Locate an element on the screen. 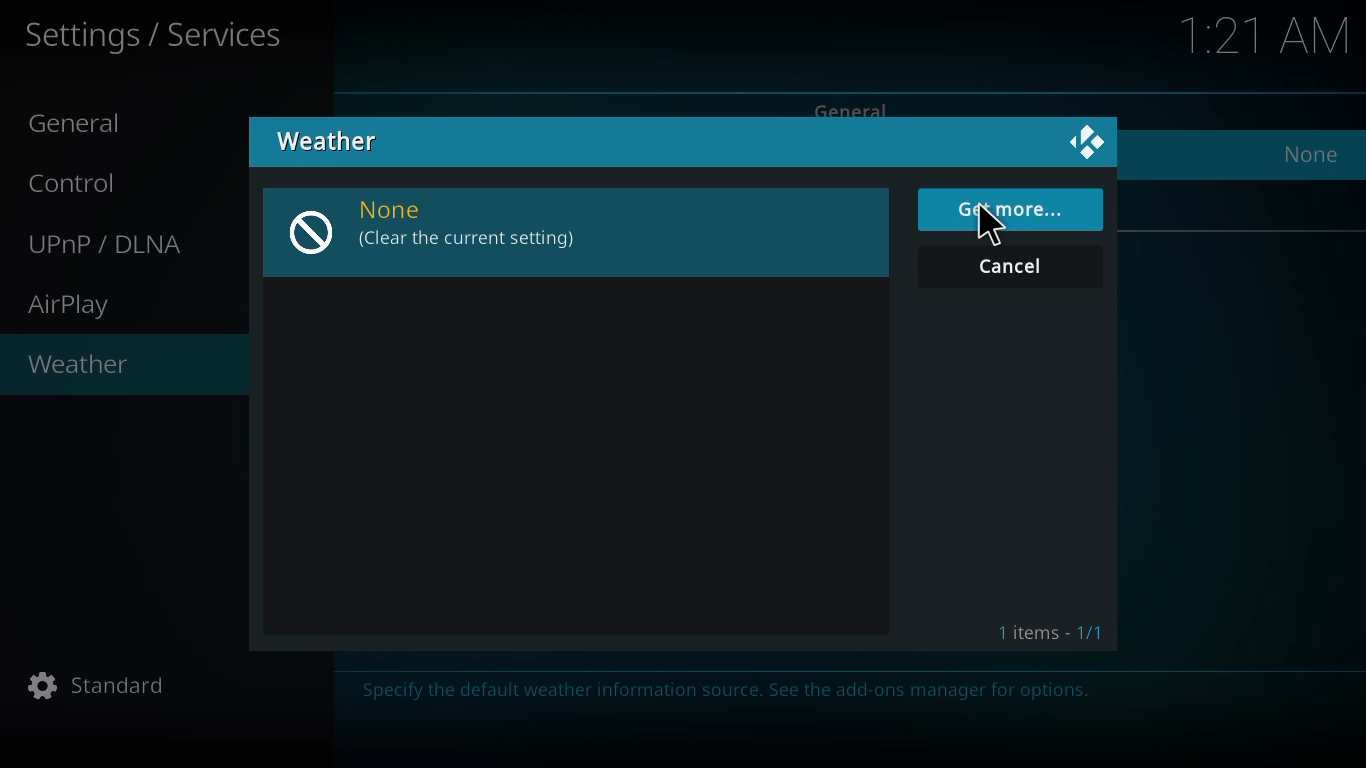 The height and width of the screenshot is (768, 1366). cursor is located at coordinates (992, 227).